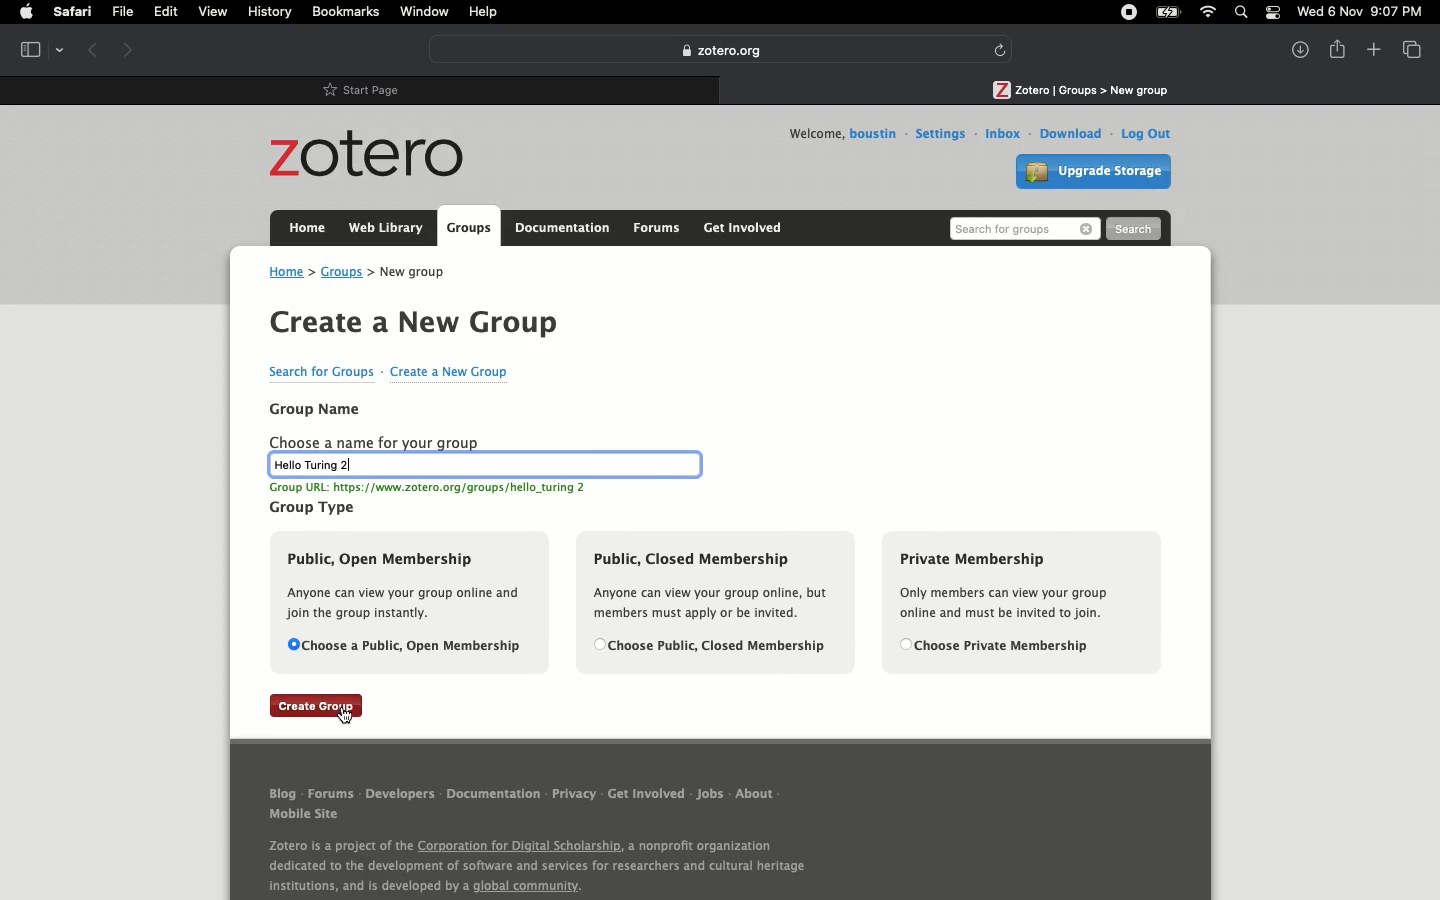  Describe the element at coordinates (319, 372) in the screenshot. I see `Search for groups` at that location.